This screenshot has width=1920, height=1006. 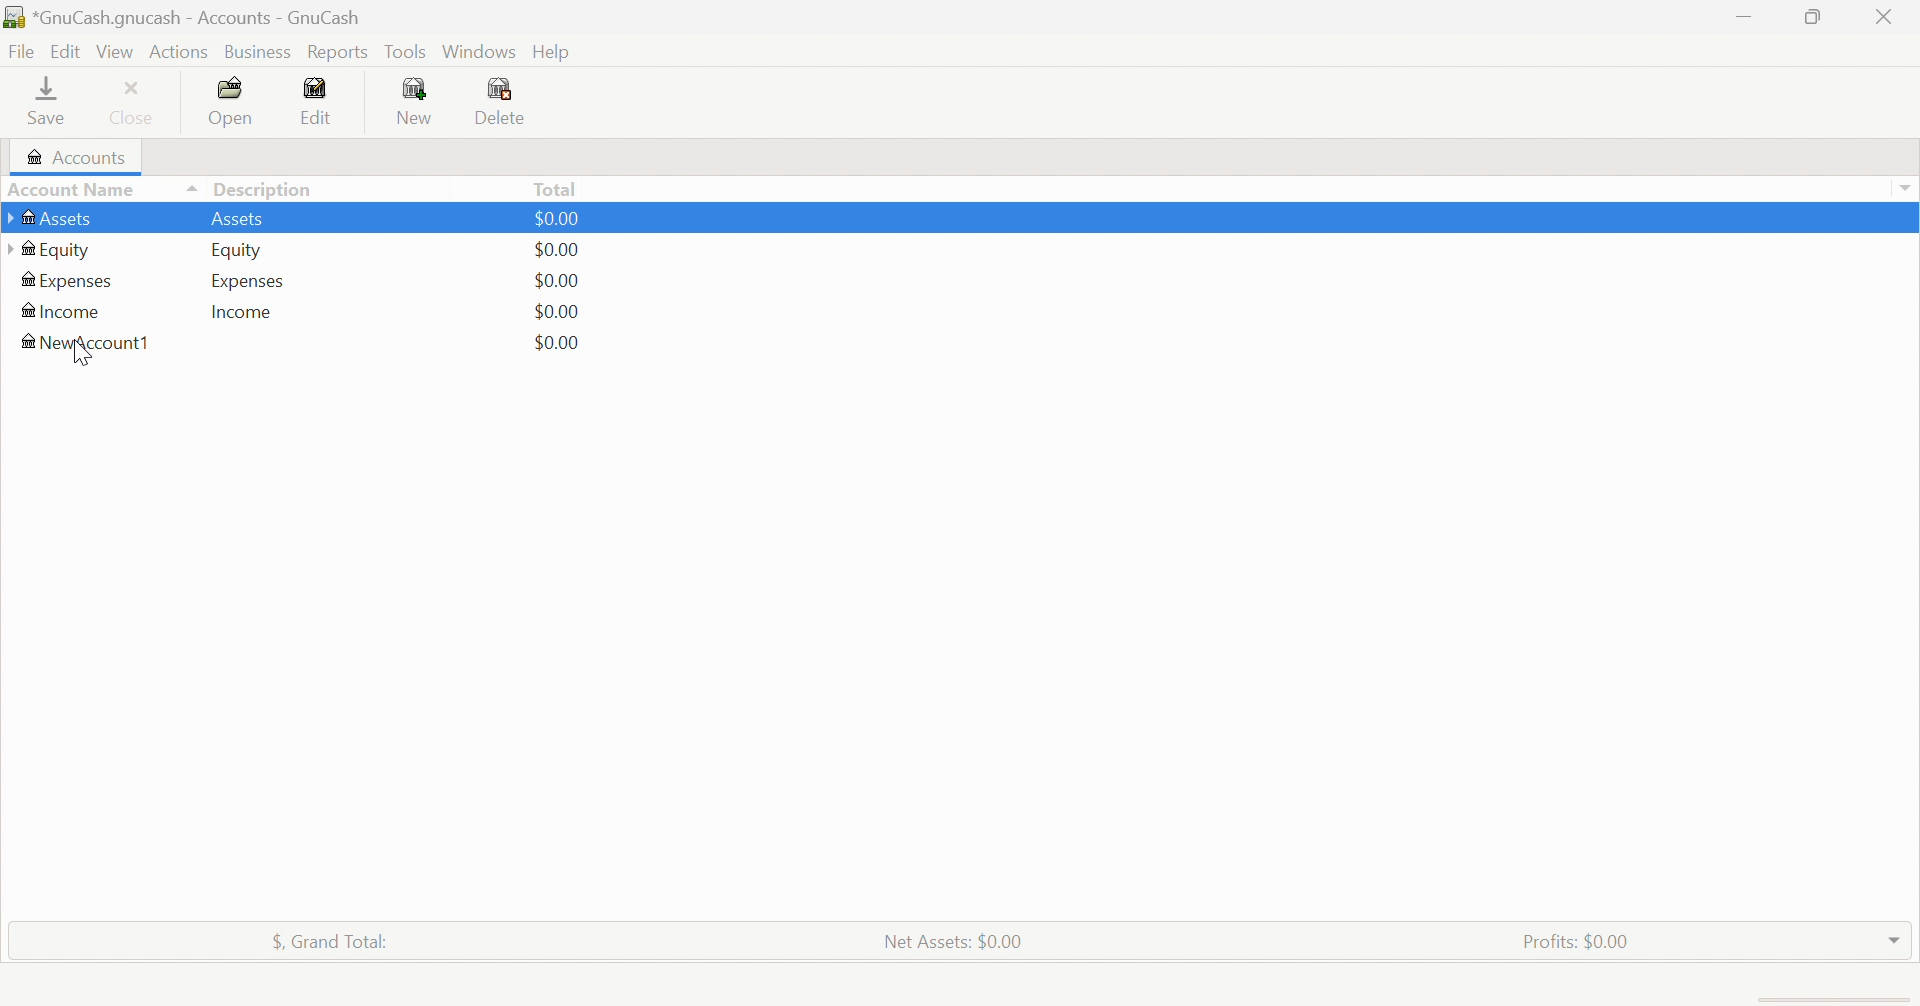 I want to click on Drop Down, so click(x=1895, y=940).